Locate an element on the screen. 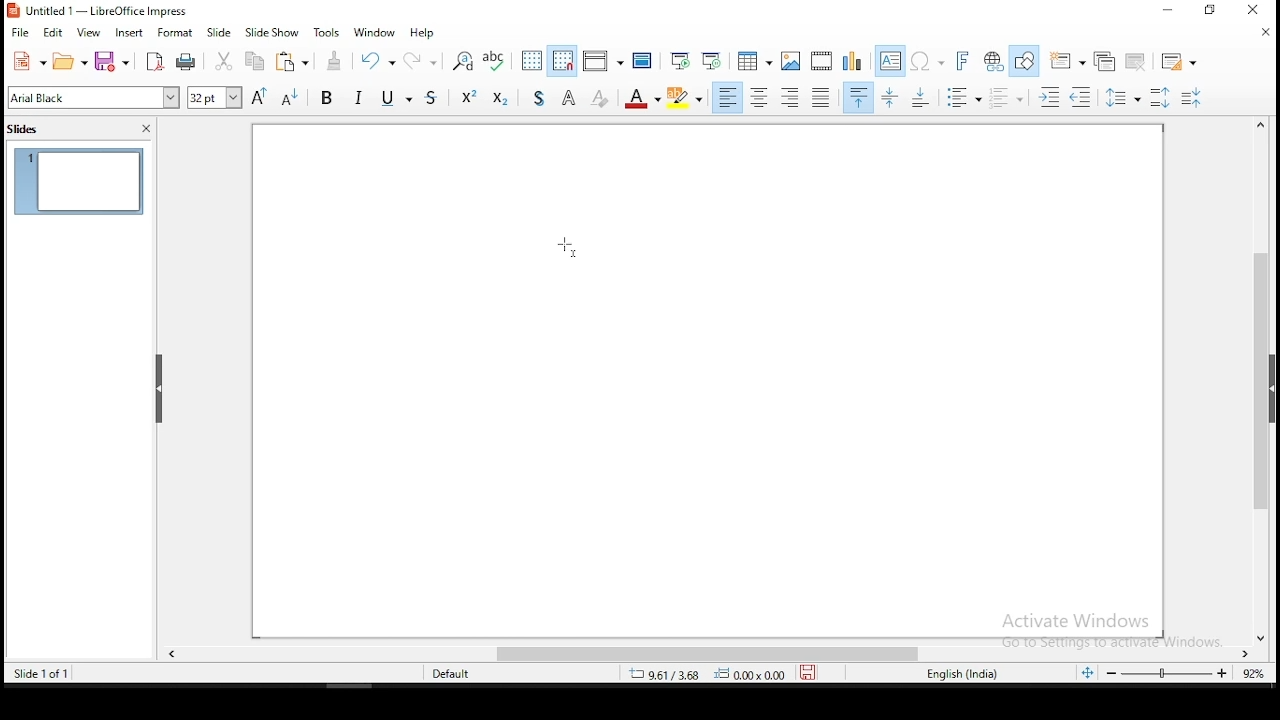 The image size is (1280, 720). file is located at coordinates (20, 32).